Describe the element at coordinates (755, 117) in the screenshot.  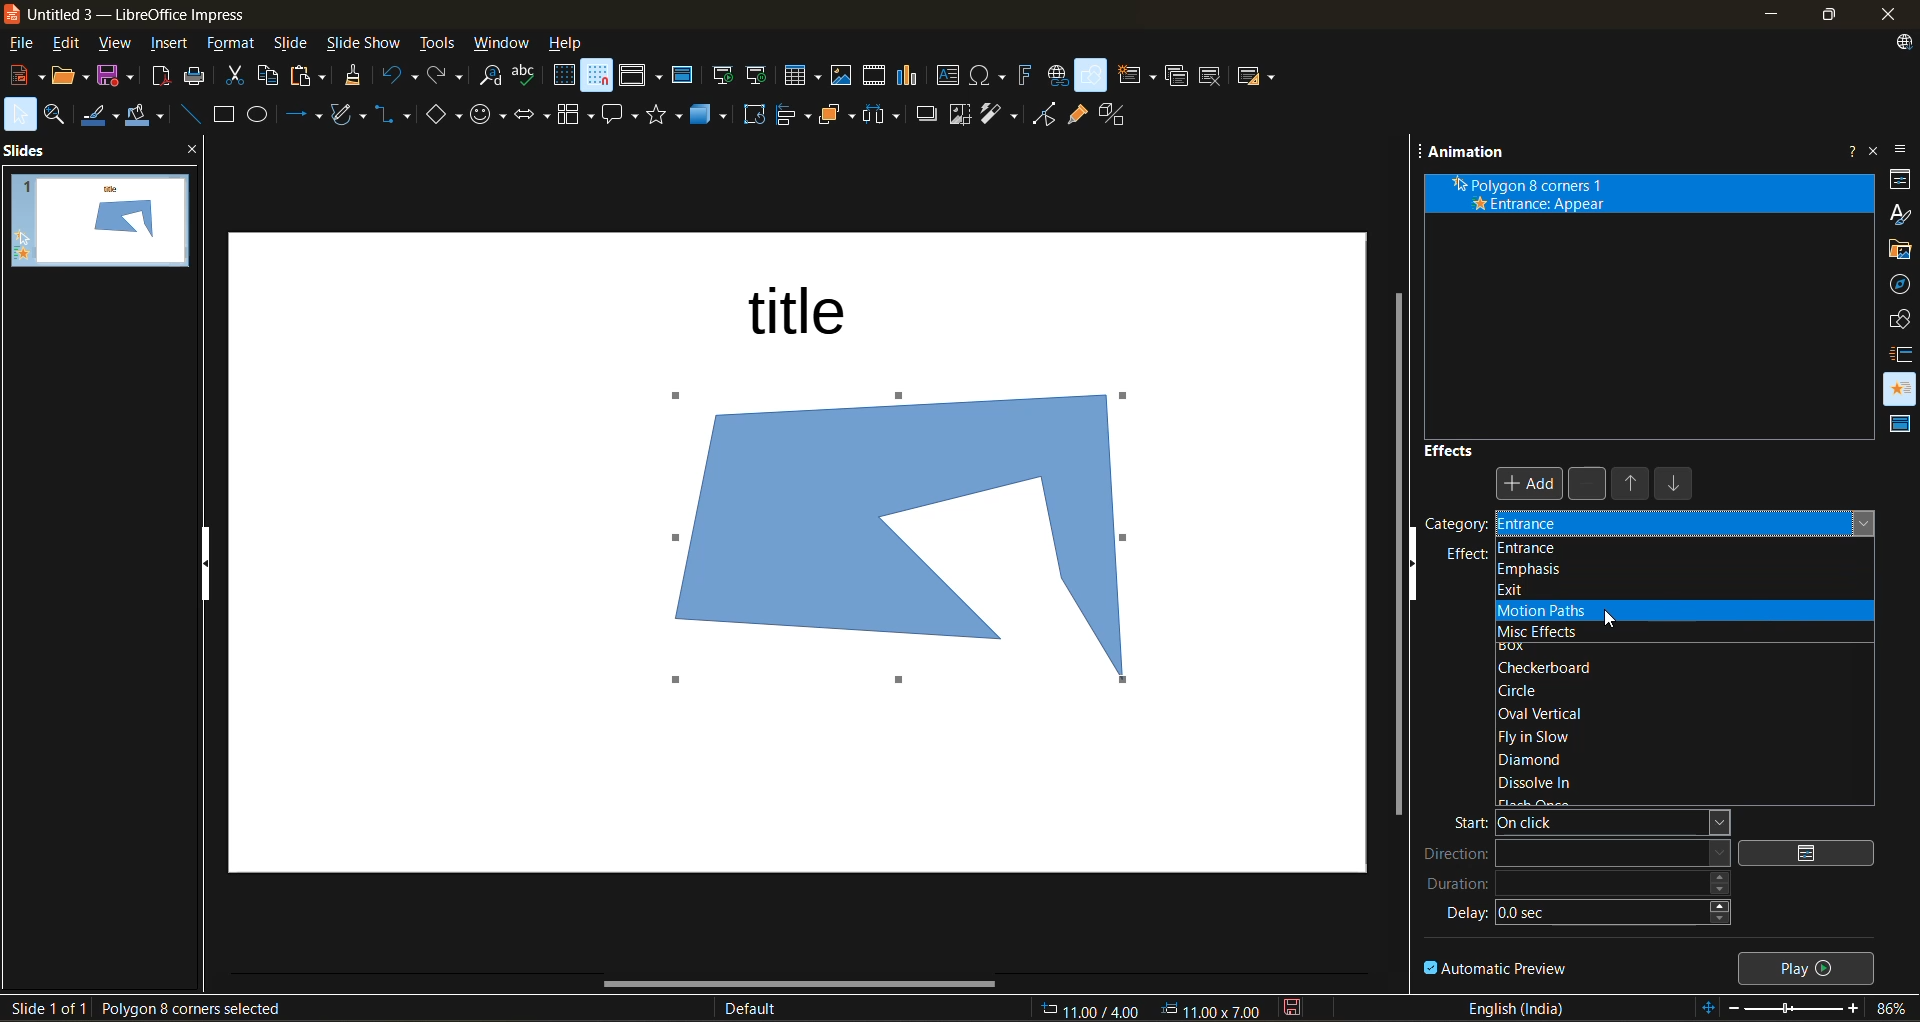
I see `rotate` at that location.